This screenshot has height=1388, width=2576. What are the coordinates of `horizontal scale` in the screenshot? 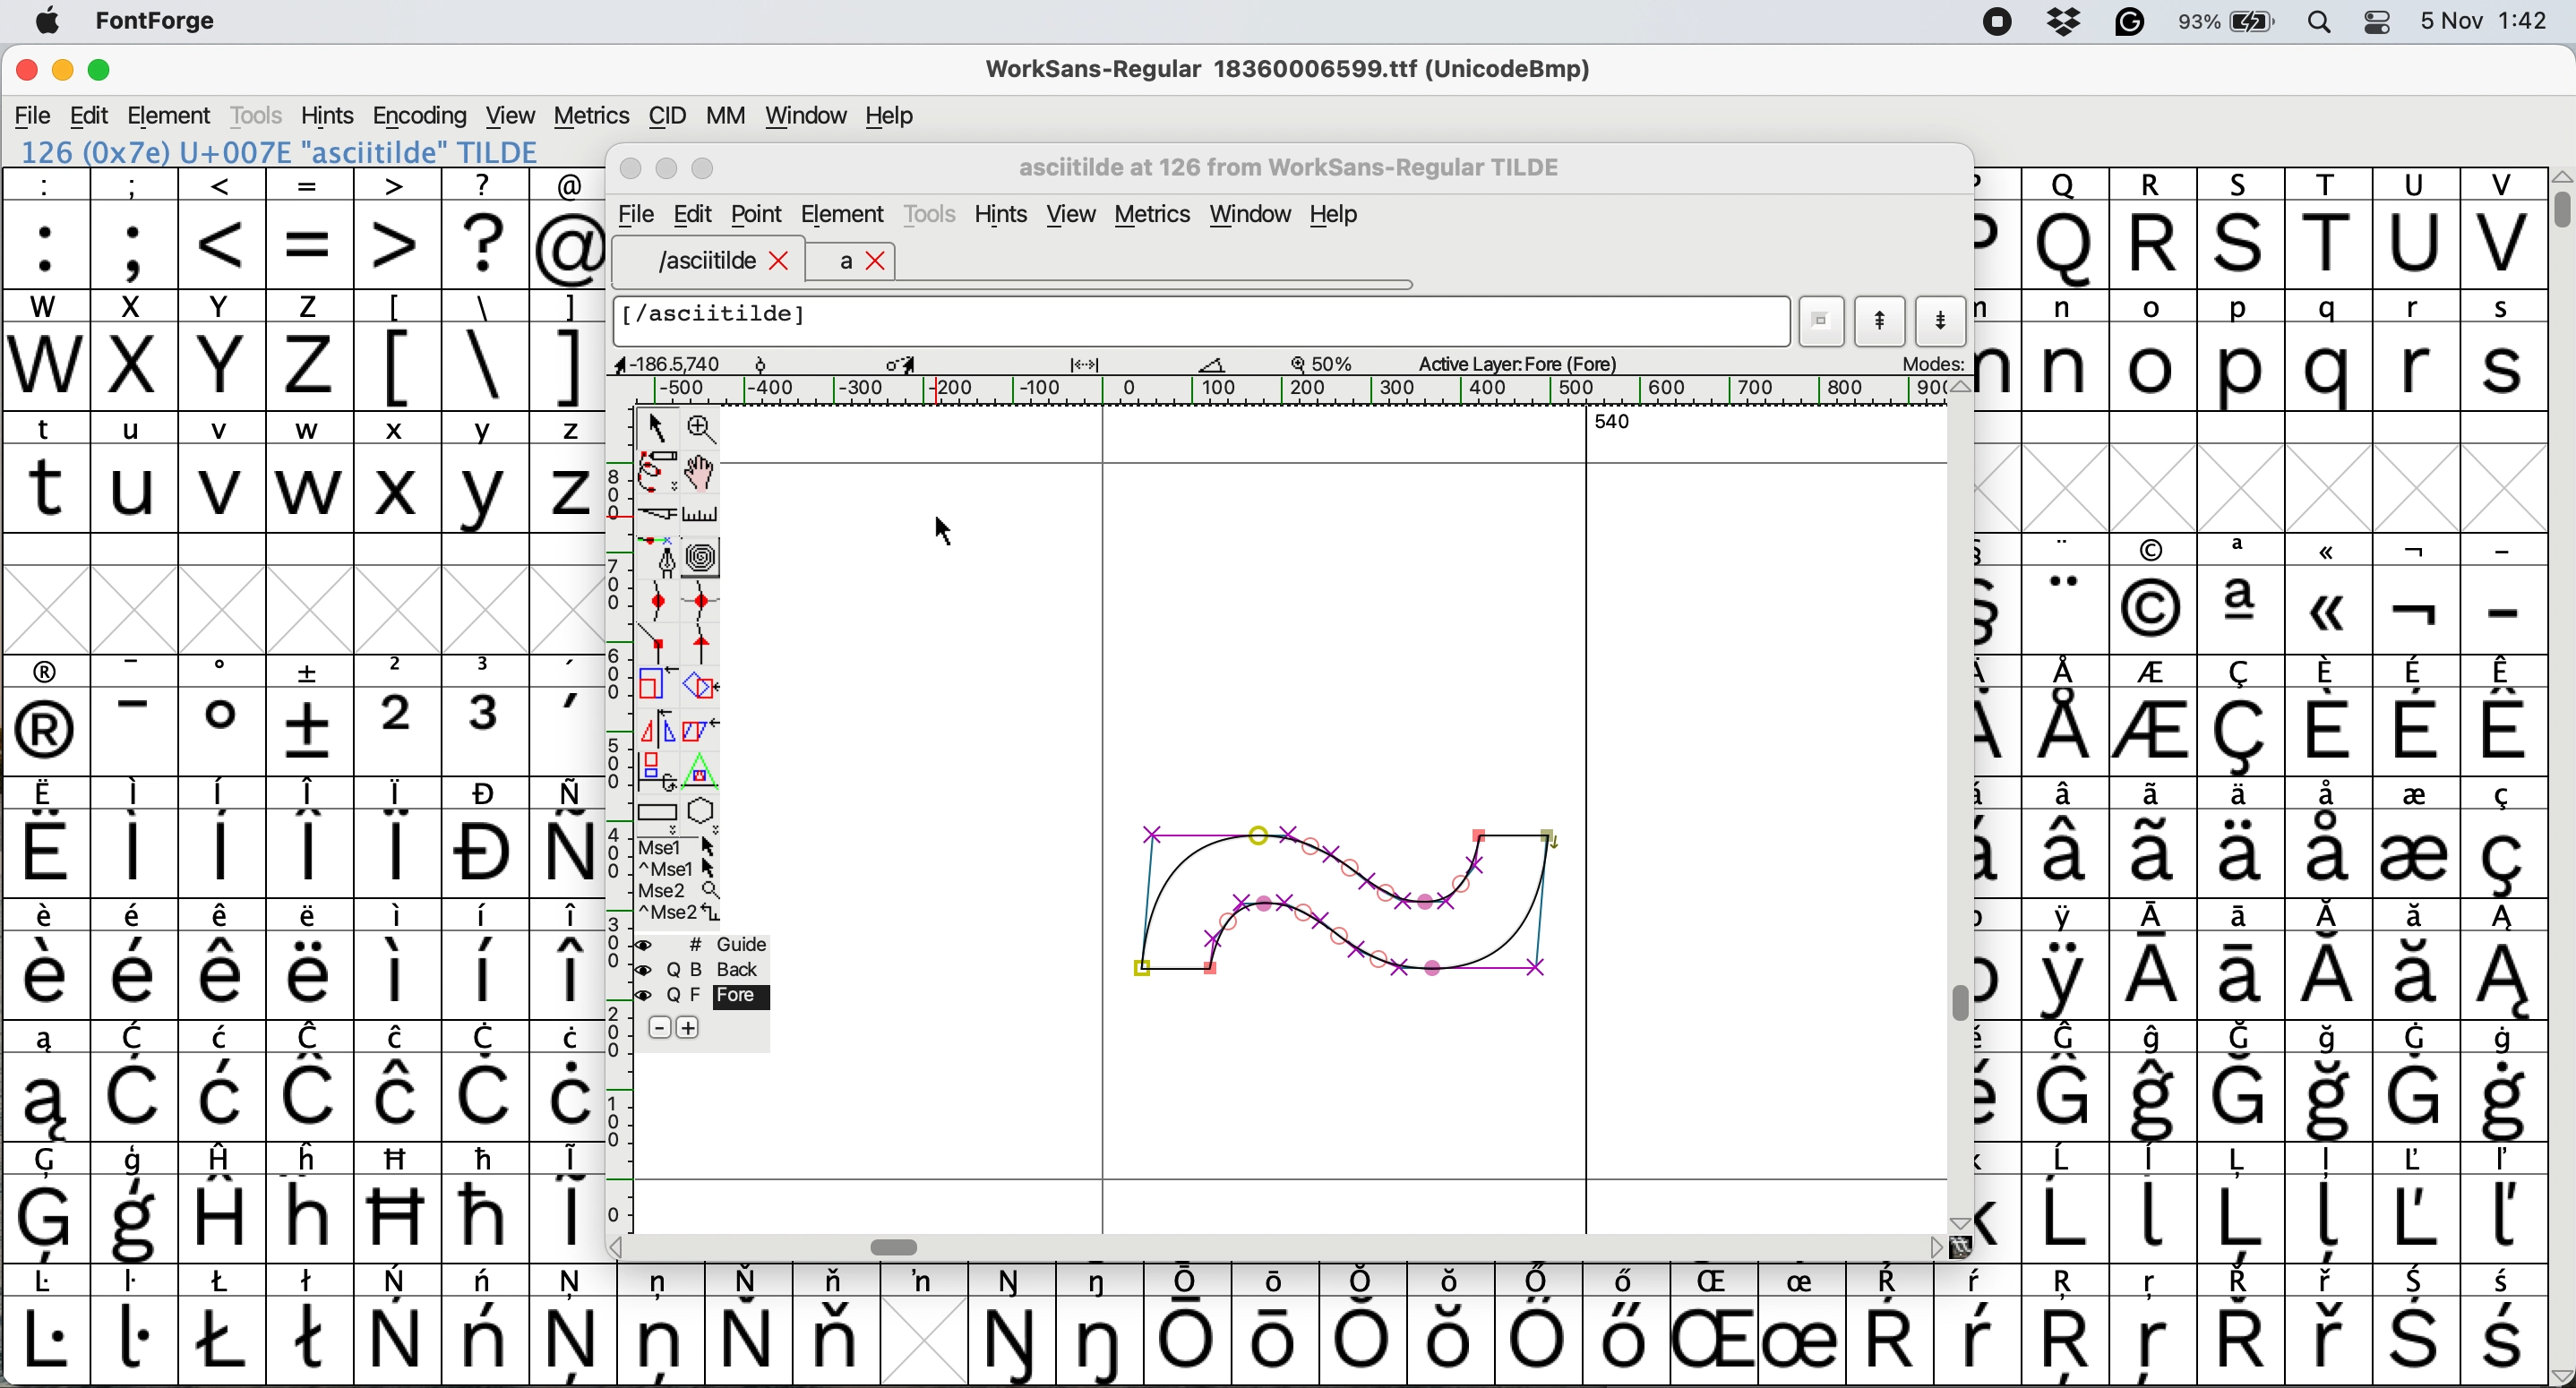 It's located at (1300, 391).